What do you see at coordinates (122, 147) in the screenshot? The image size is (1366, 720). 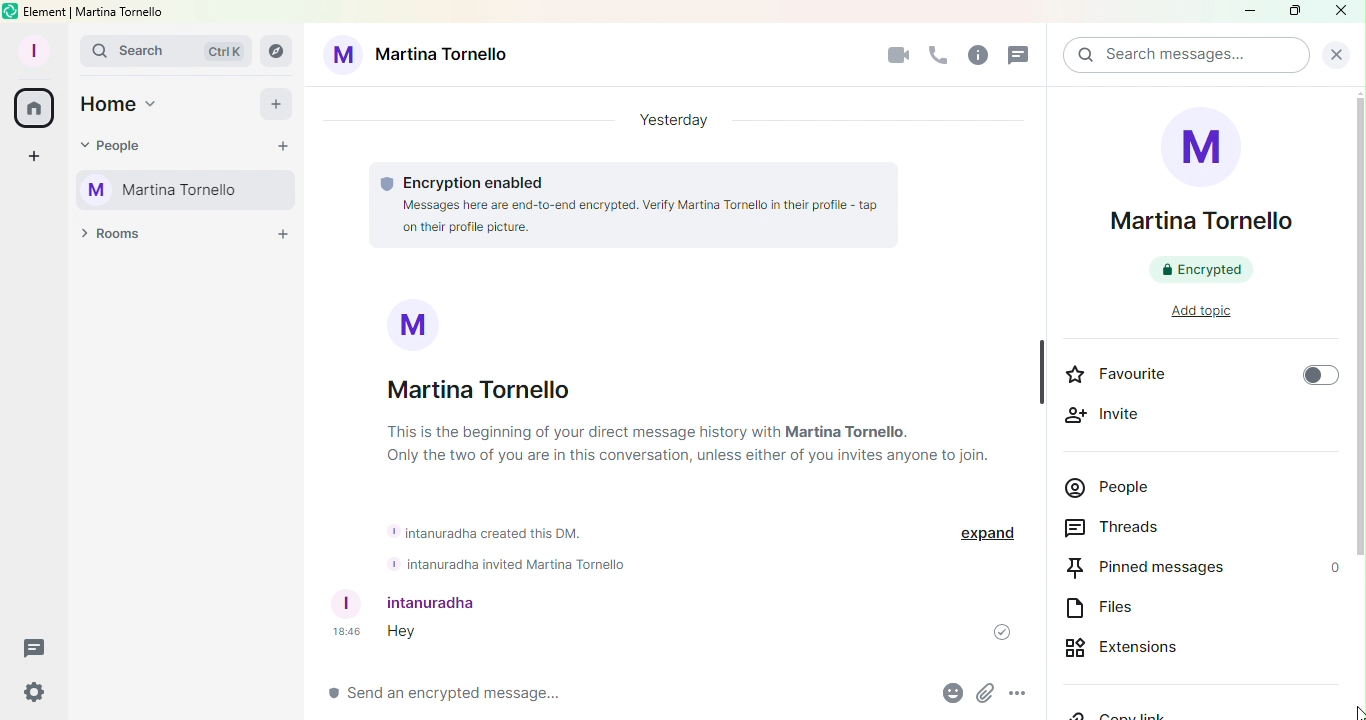 I see `People` at bounding box center [122, 147].